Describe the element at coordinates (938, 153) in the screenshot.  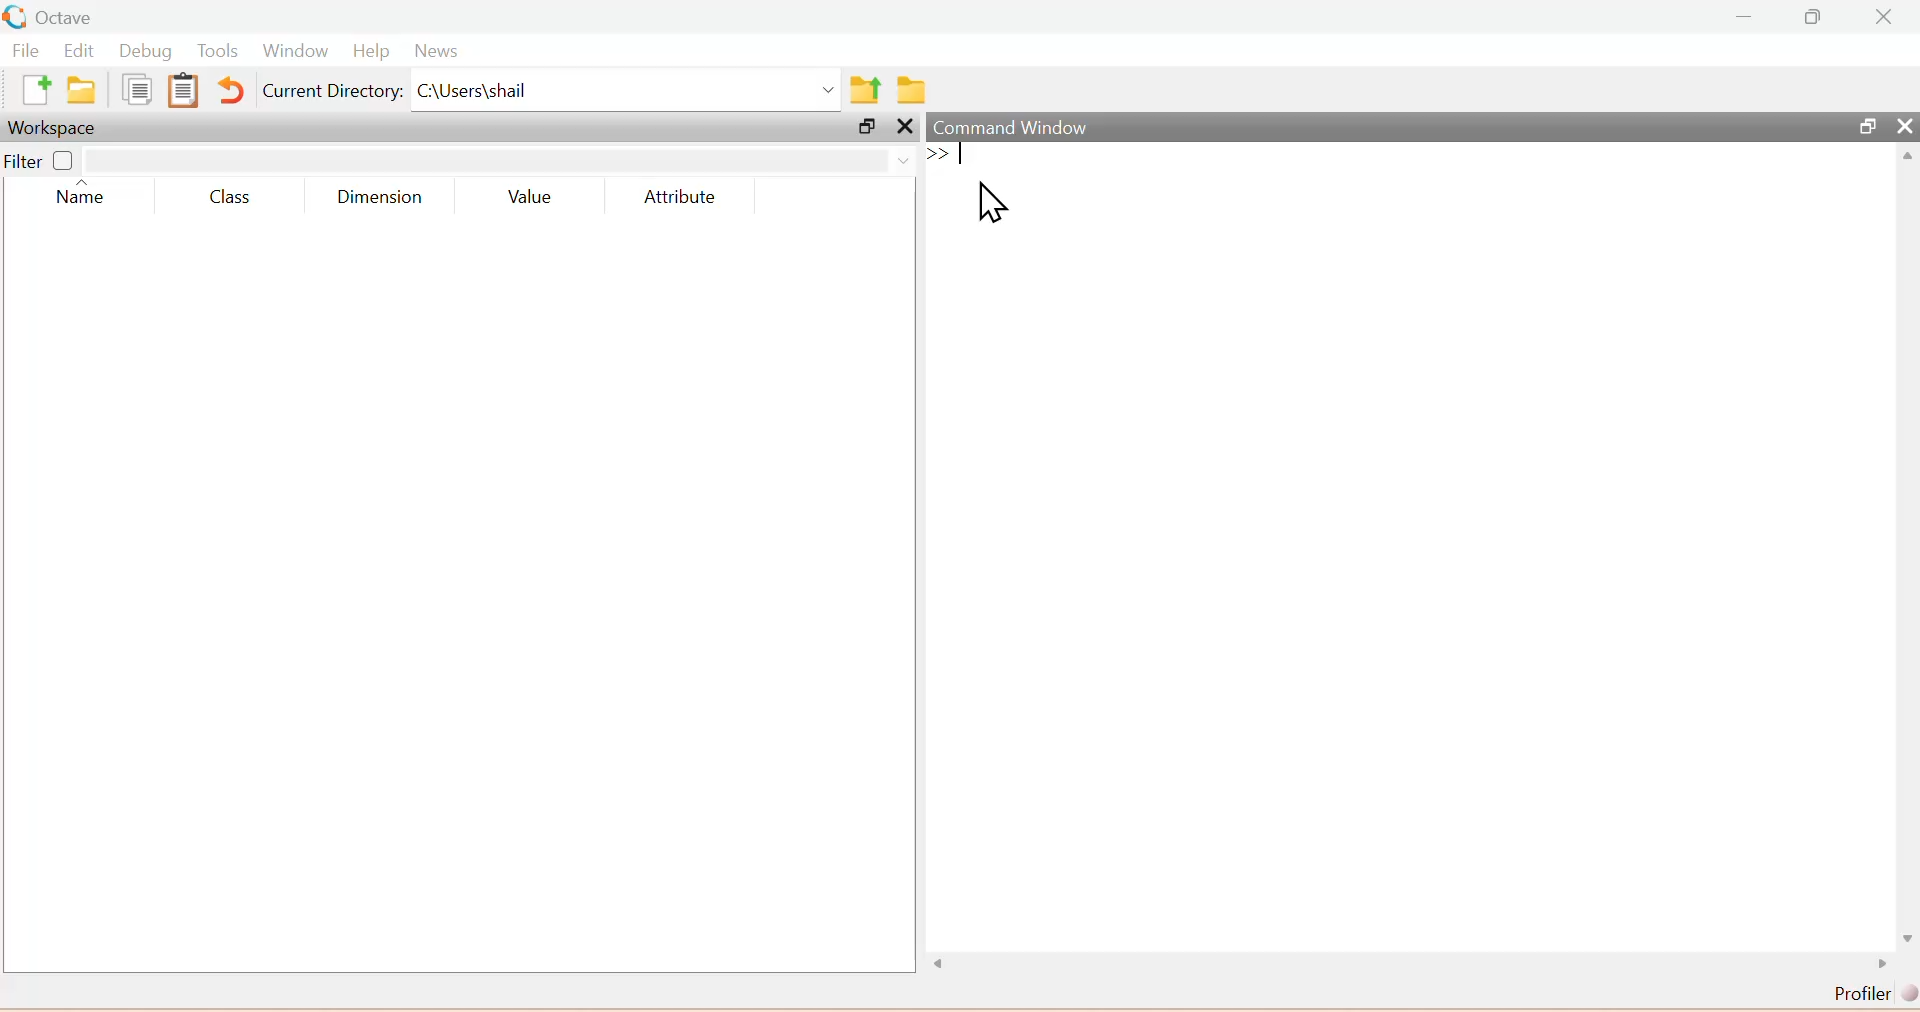
I see `new line` at that location.